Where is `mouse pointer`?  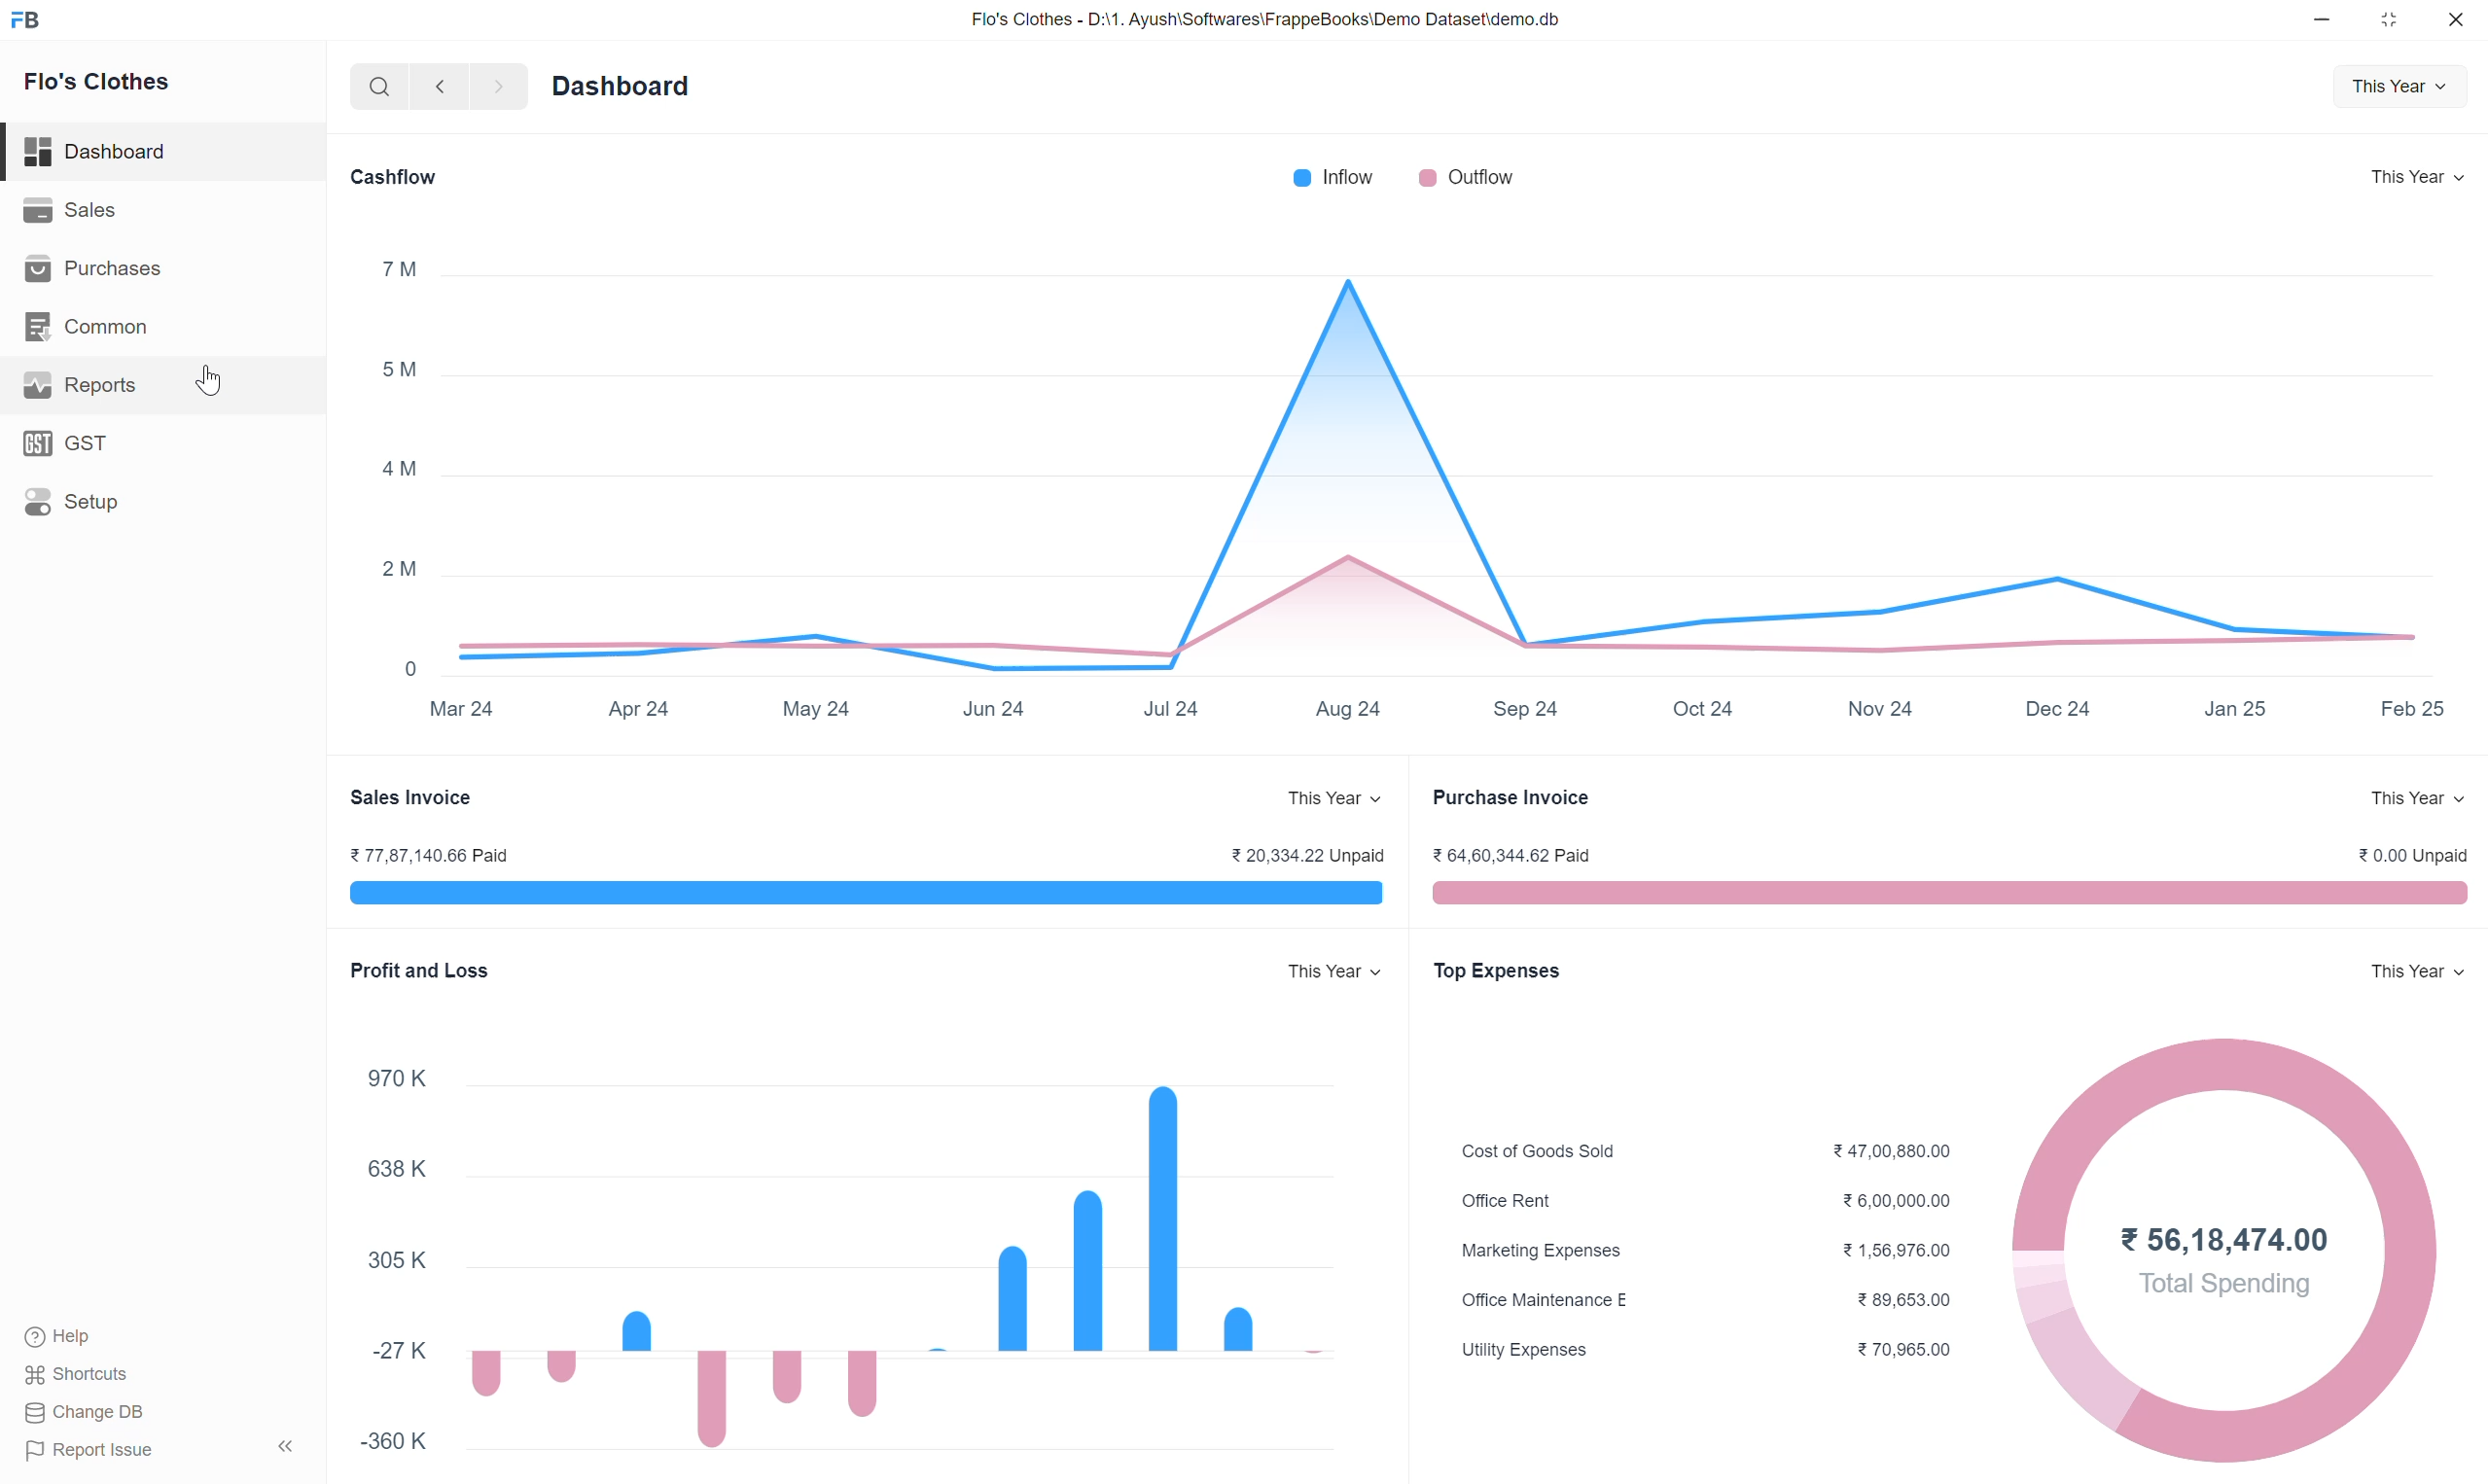 mouse pointer is located at coordinates (210, 384).